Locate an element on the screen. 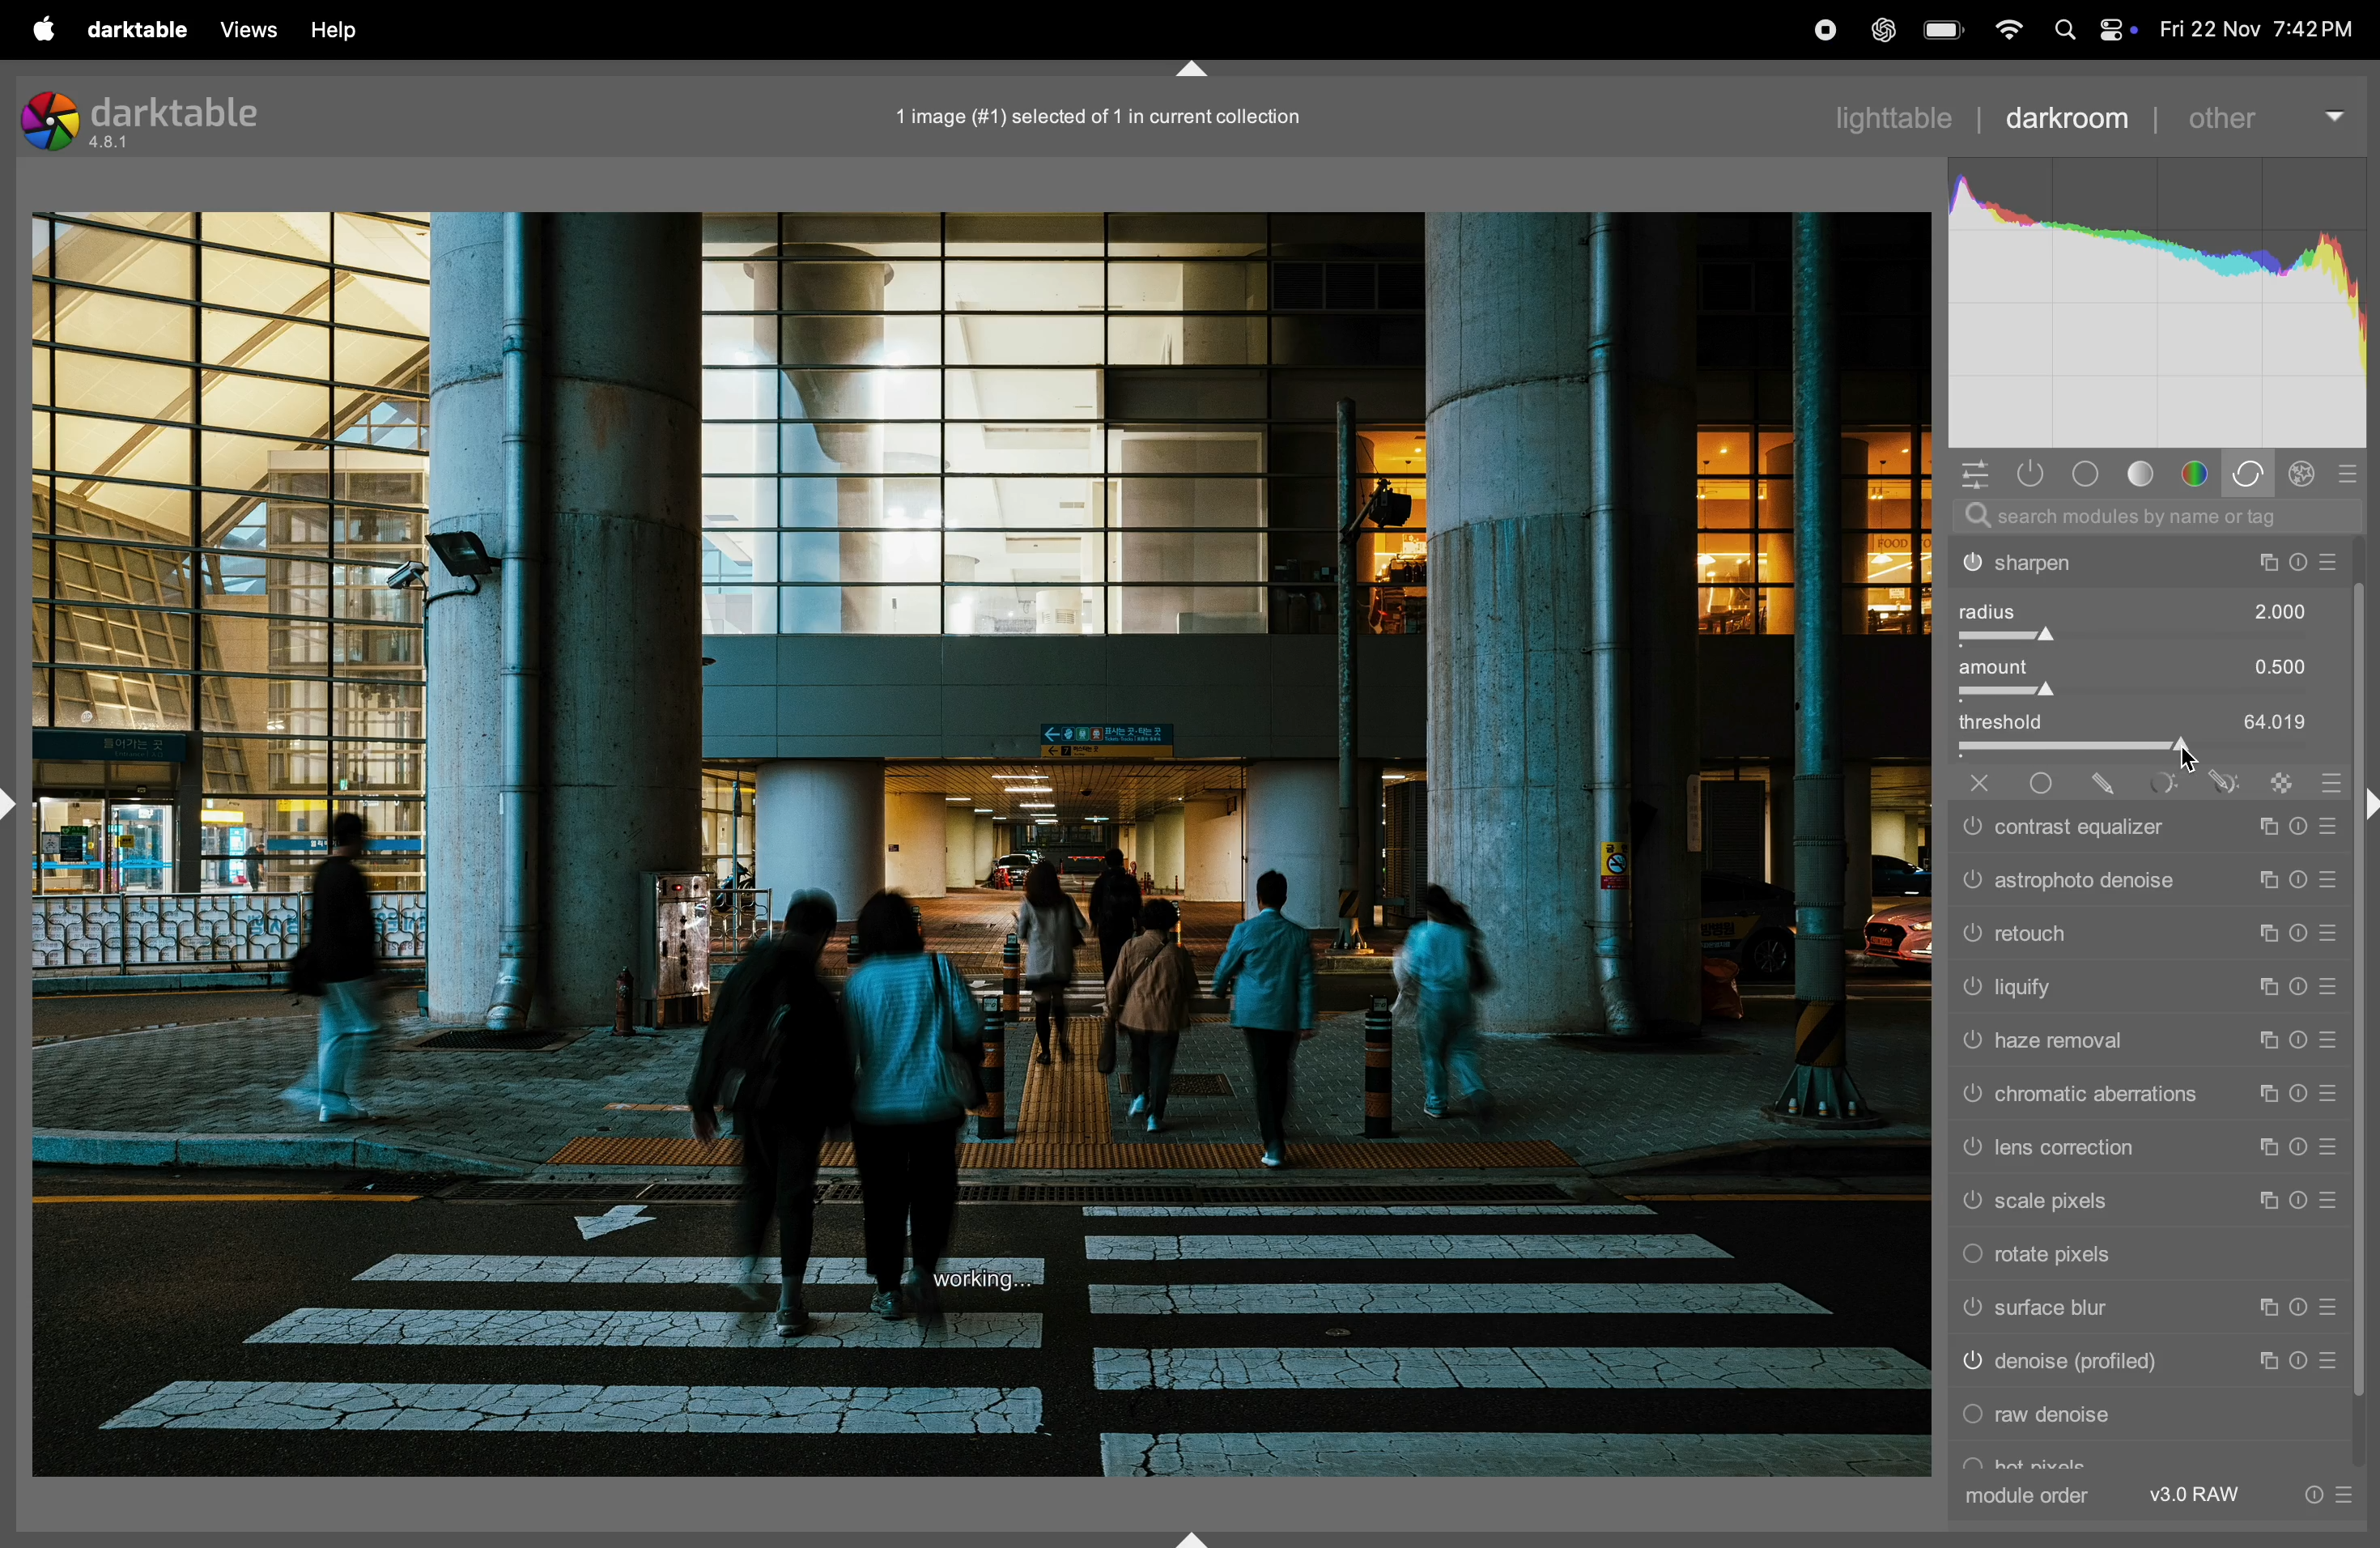  1 image is located at coordinates (1110, 113).